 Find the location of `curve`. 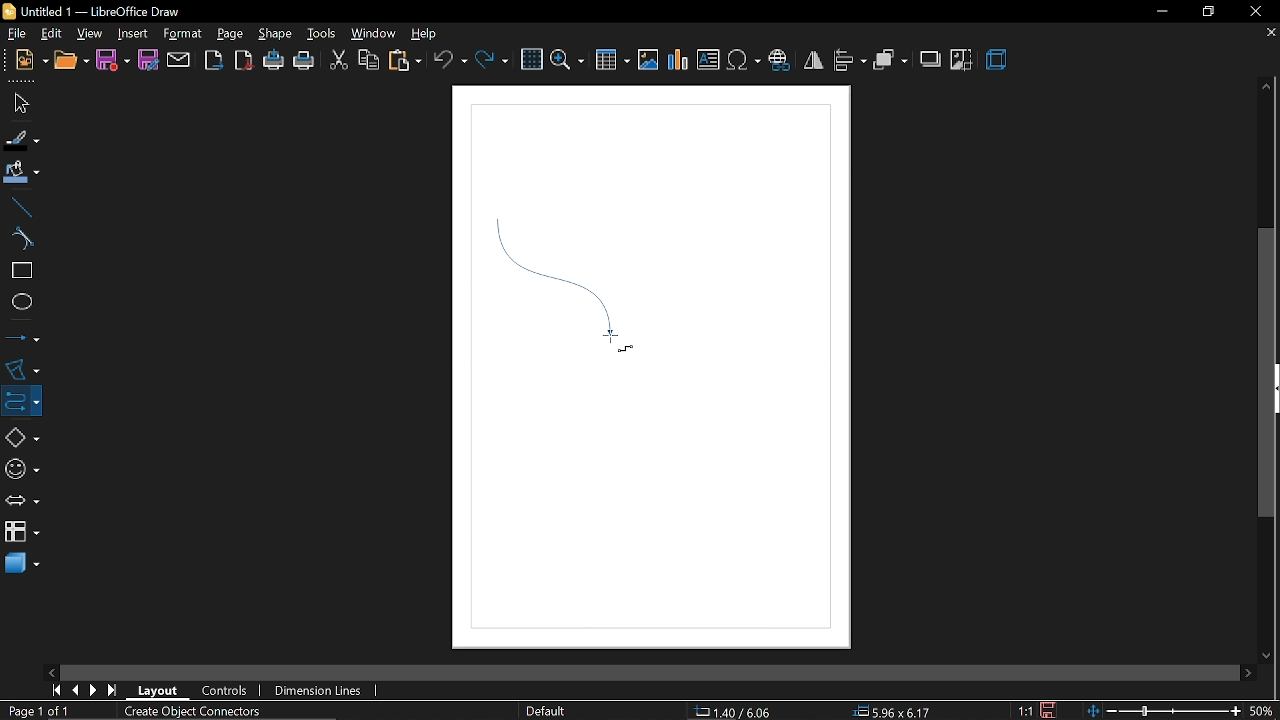

curve is located at coordinates (20, 239).